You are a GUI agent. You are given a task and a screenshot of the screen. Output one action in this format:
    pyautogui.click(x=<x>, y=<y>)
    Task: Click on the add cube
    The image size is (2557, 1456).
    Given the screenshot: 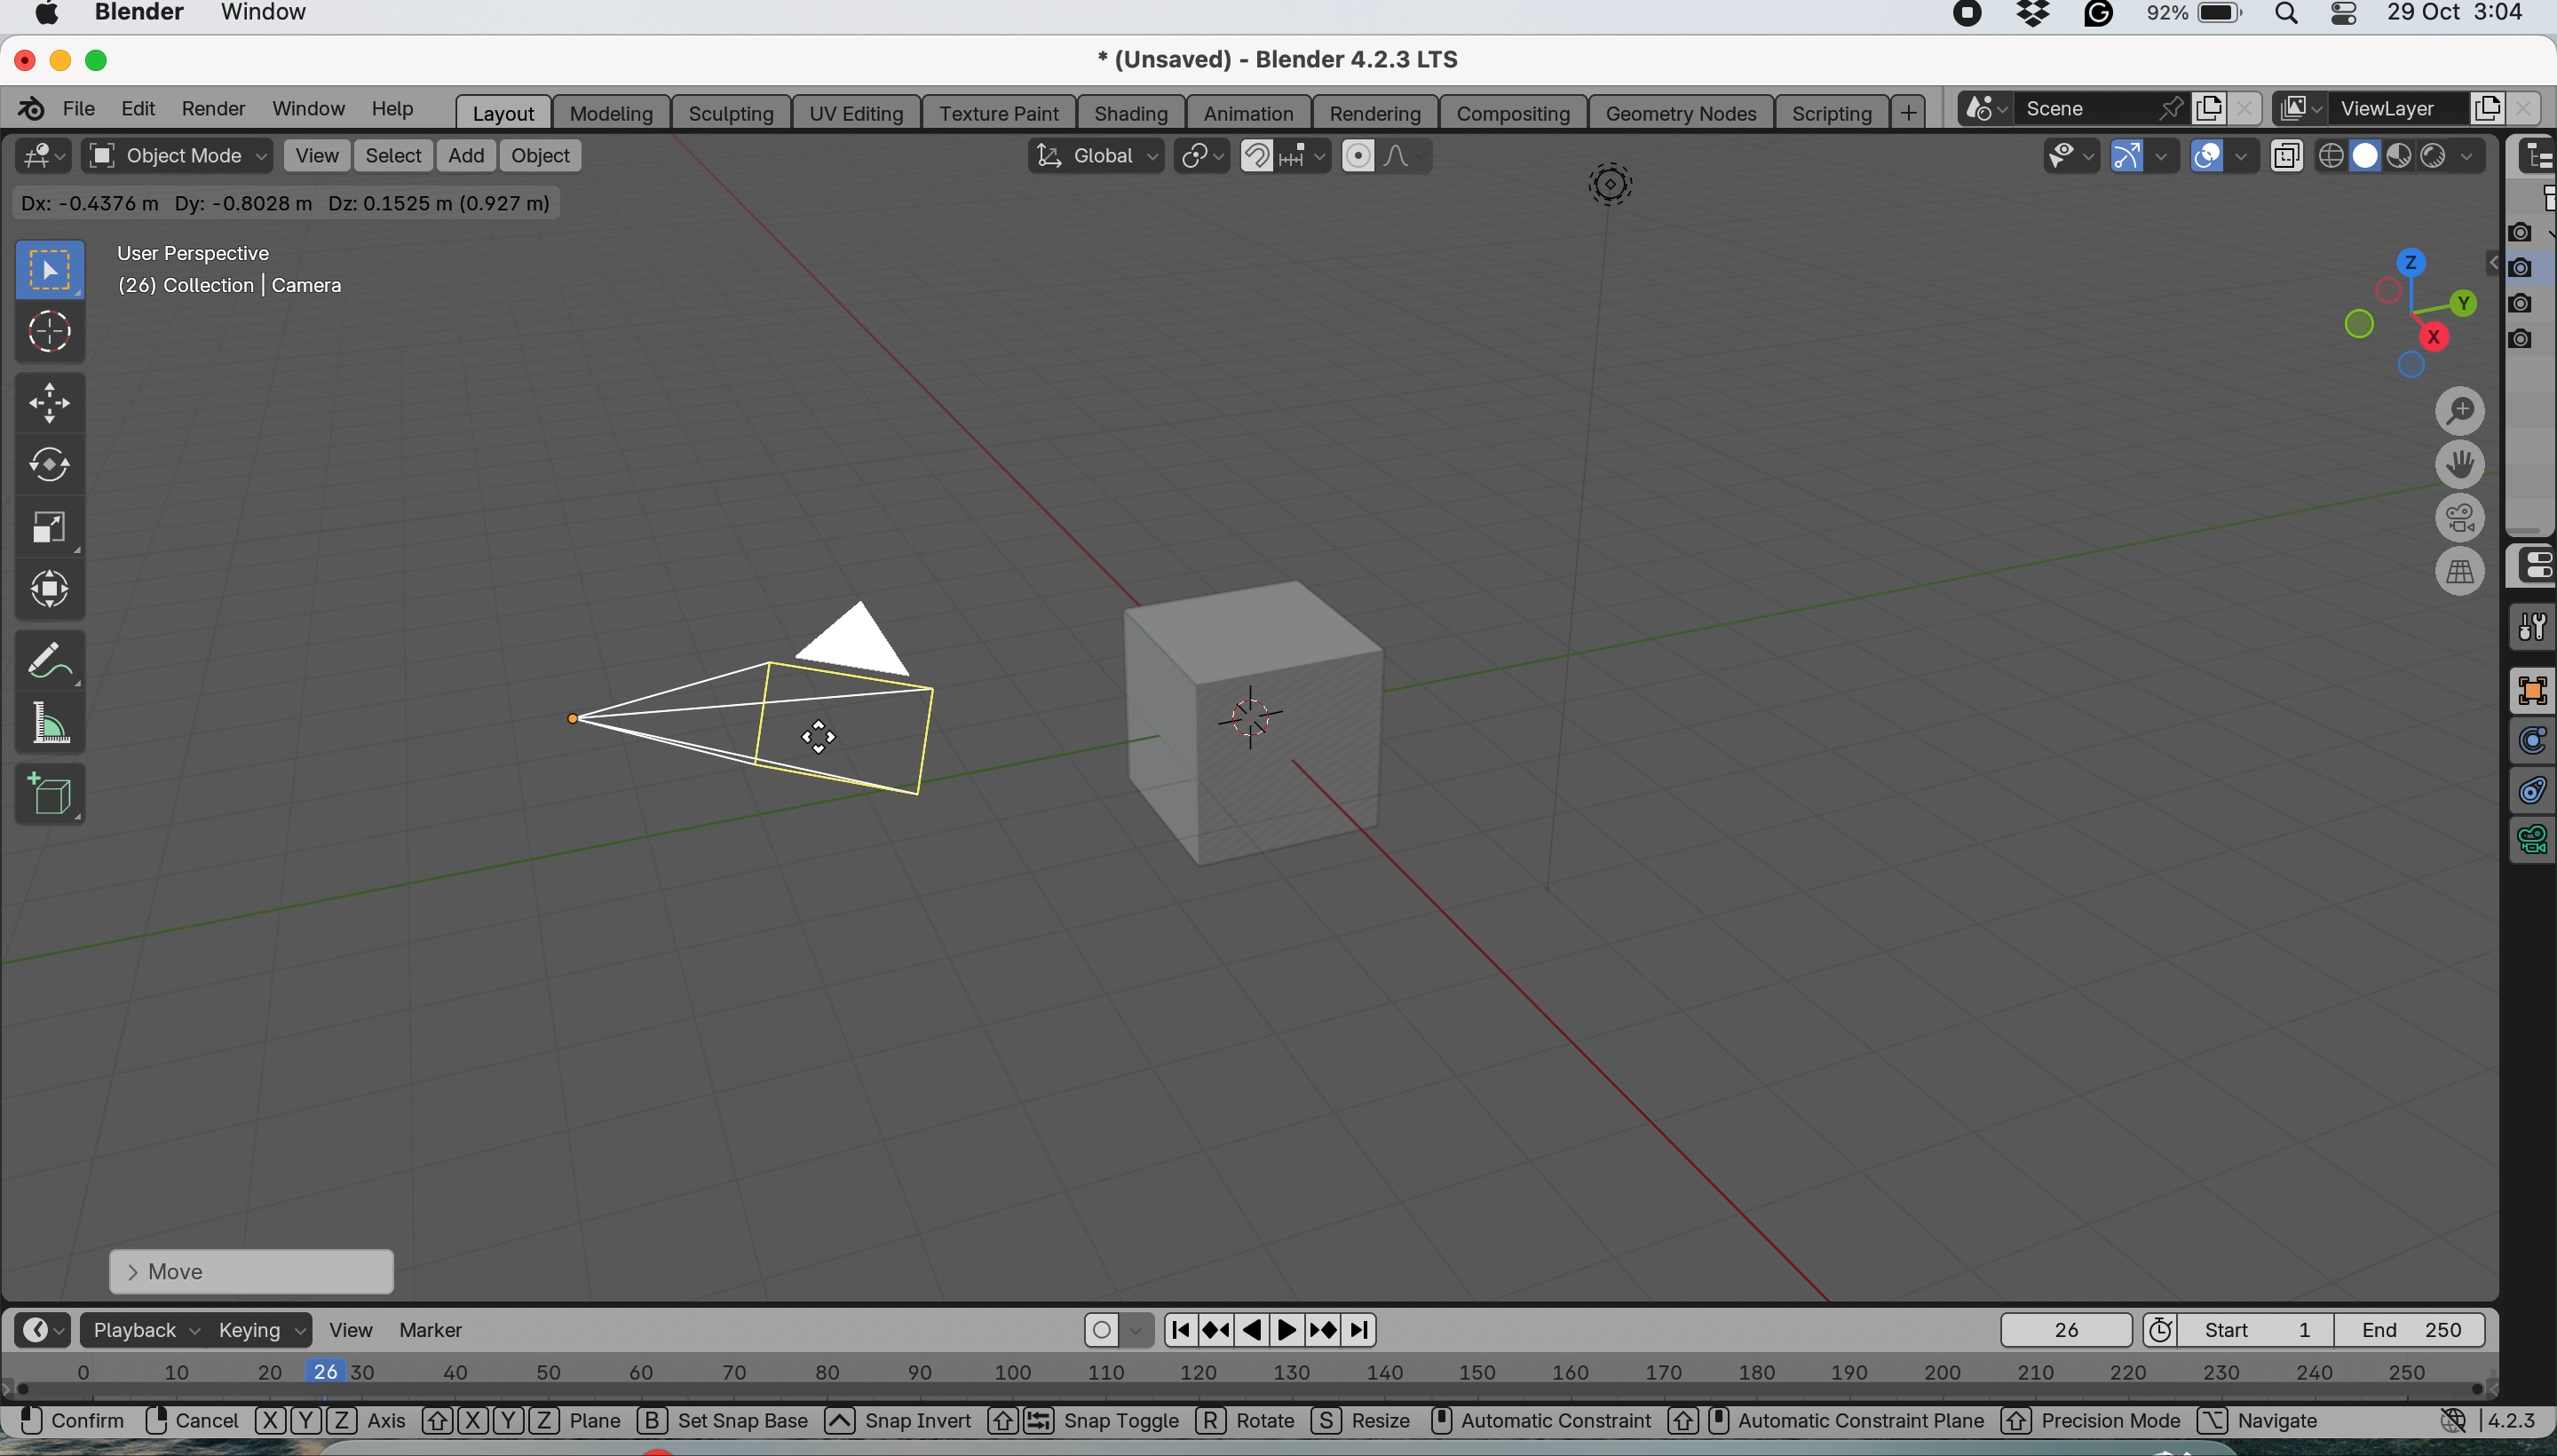 What is the action you would take?
    pyautogui.click(x=51, y=794)
    